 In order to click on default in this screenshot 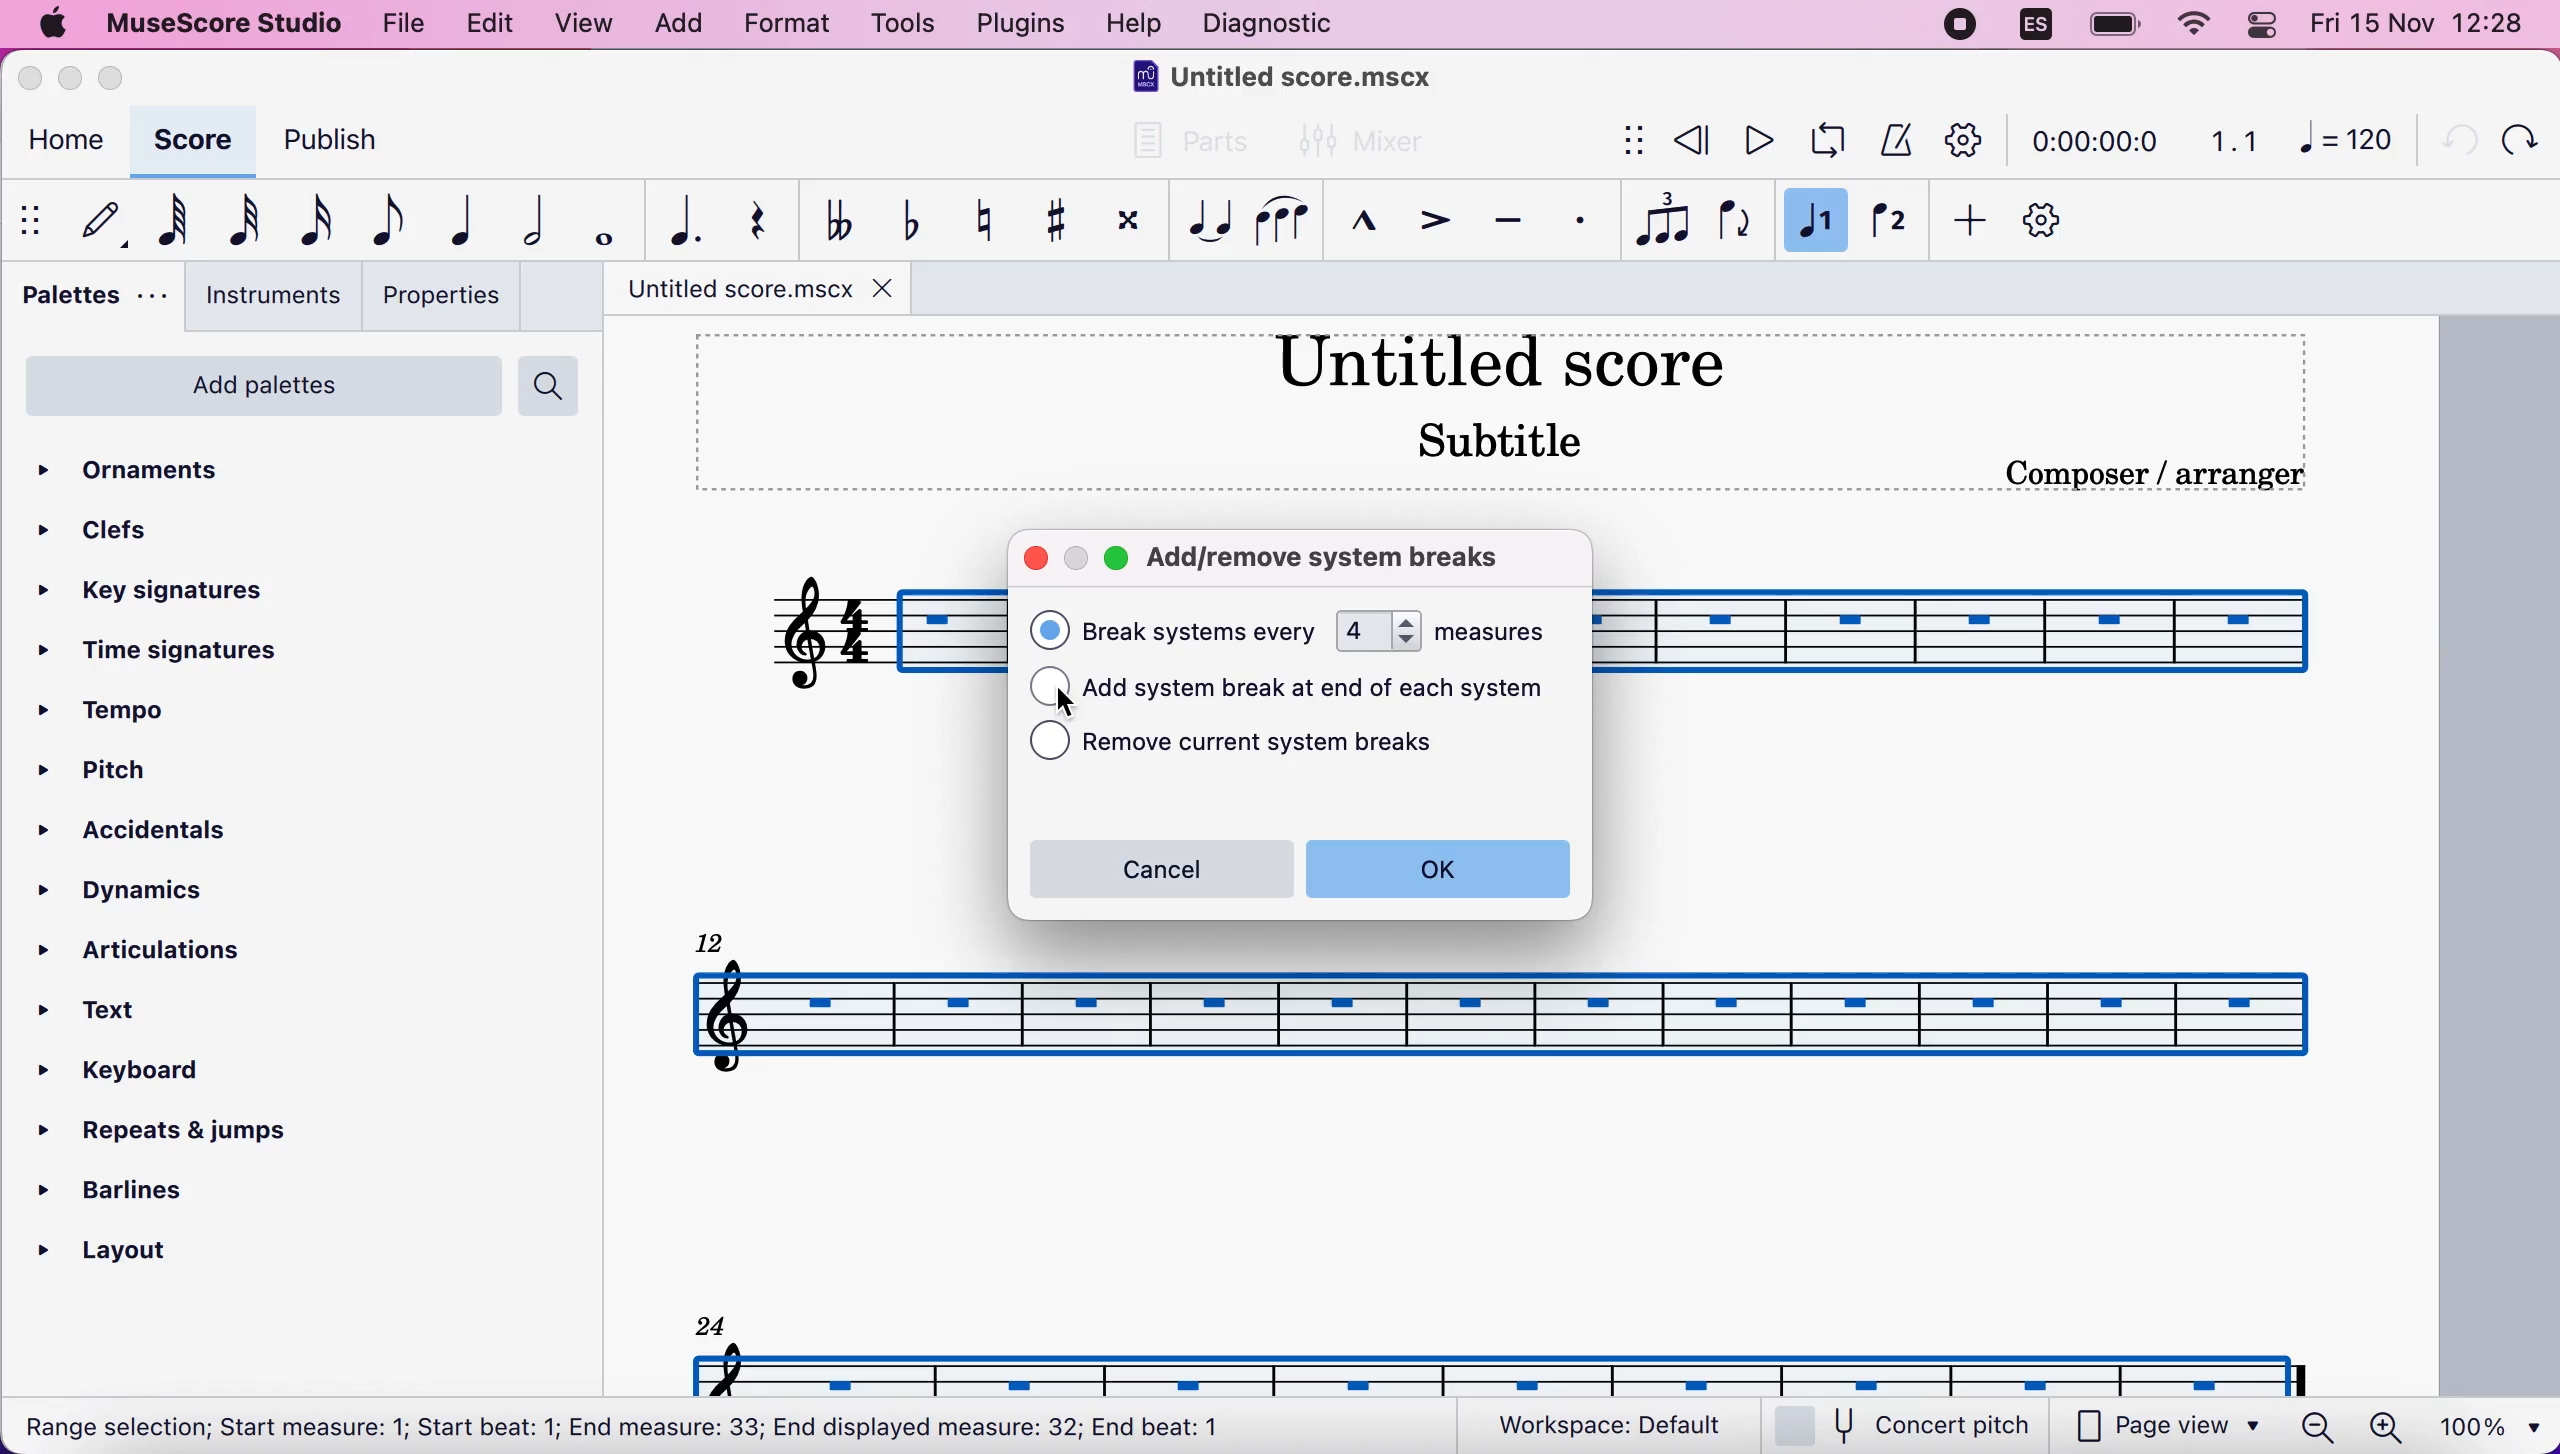, I will do `click(93, 220)`.